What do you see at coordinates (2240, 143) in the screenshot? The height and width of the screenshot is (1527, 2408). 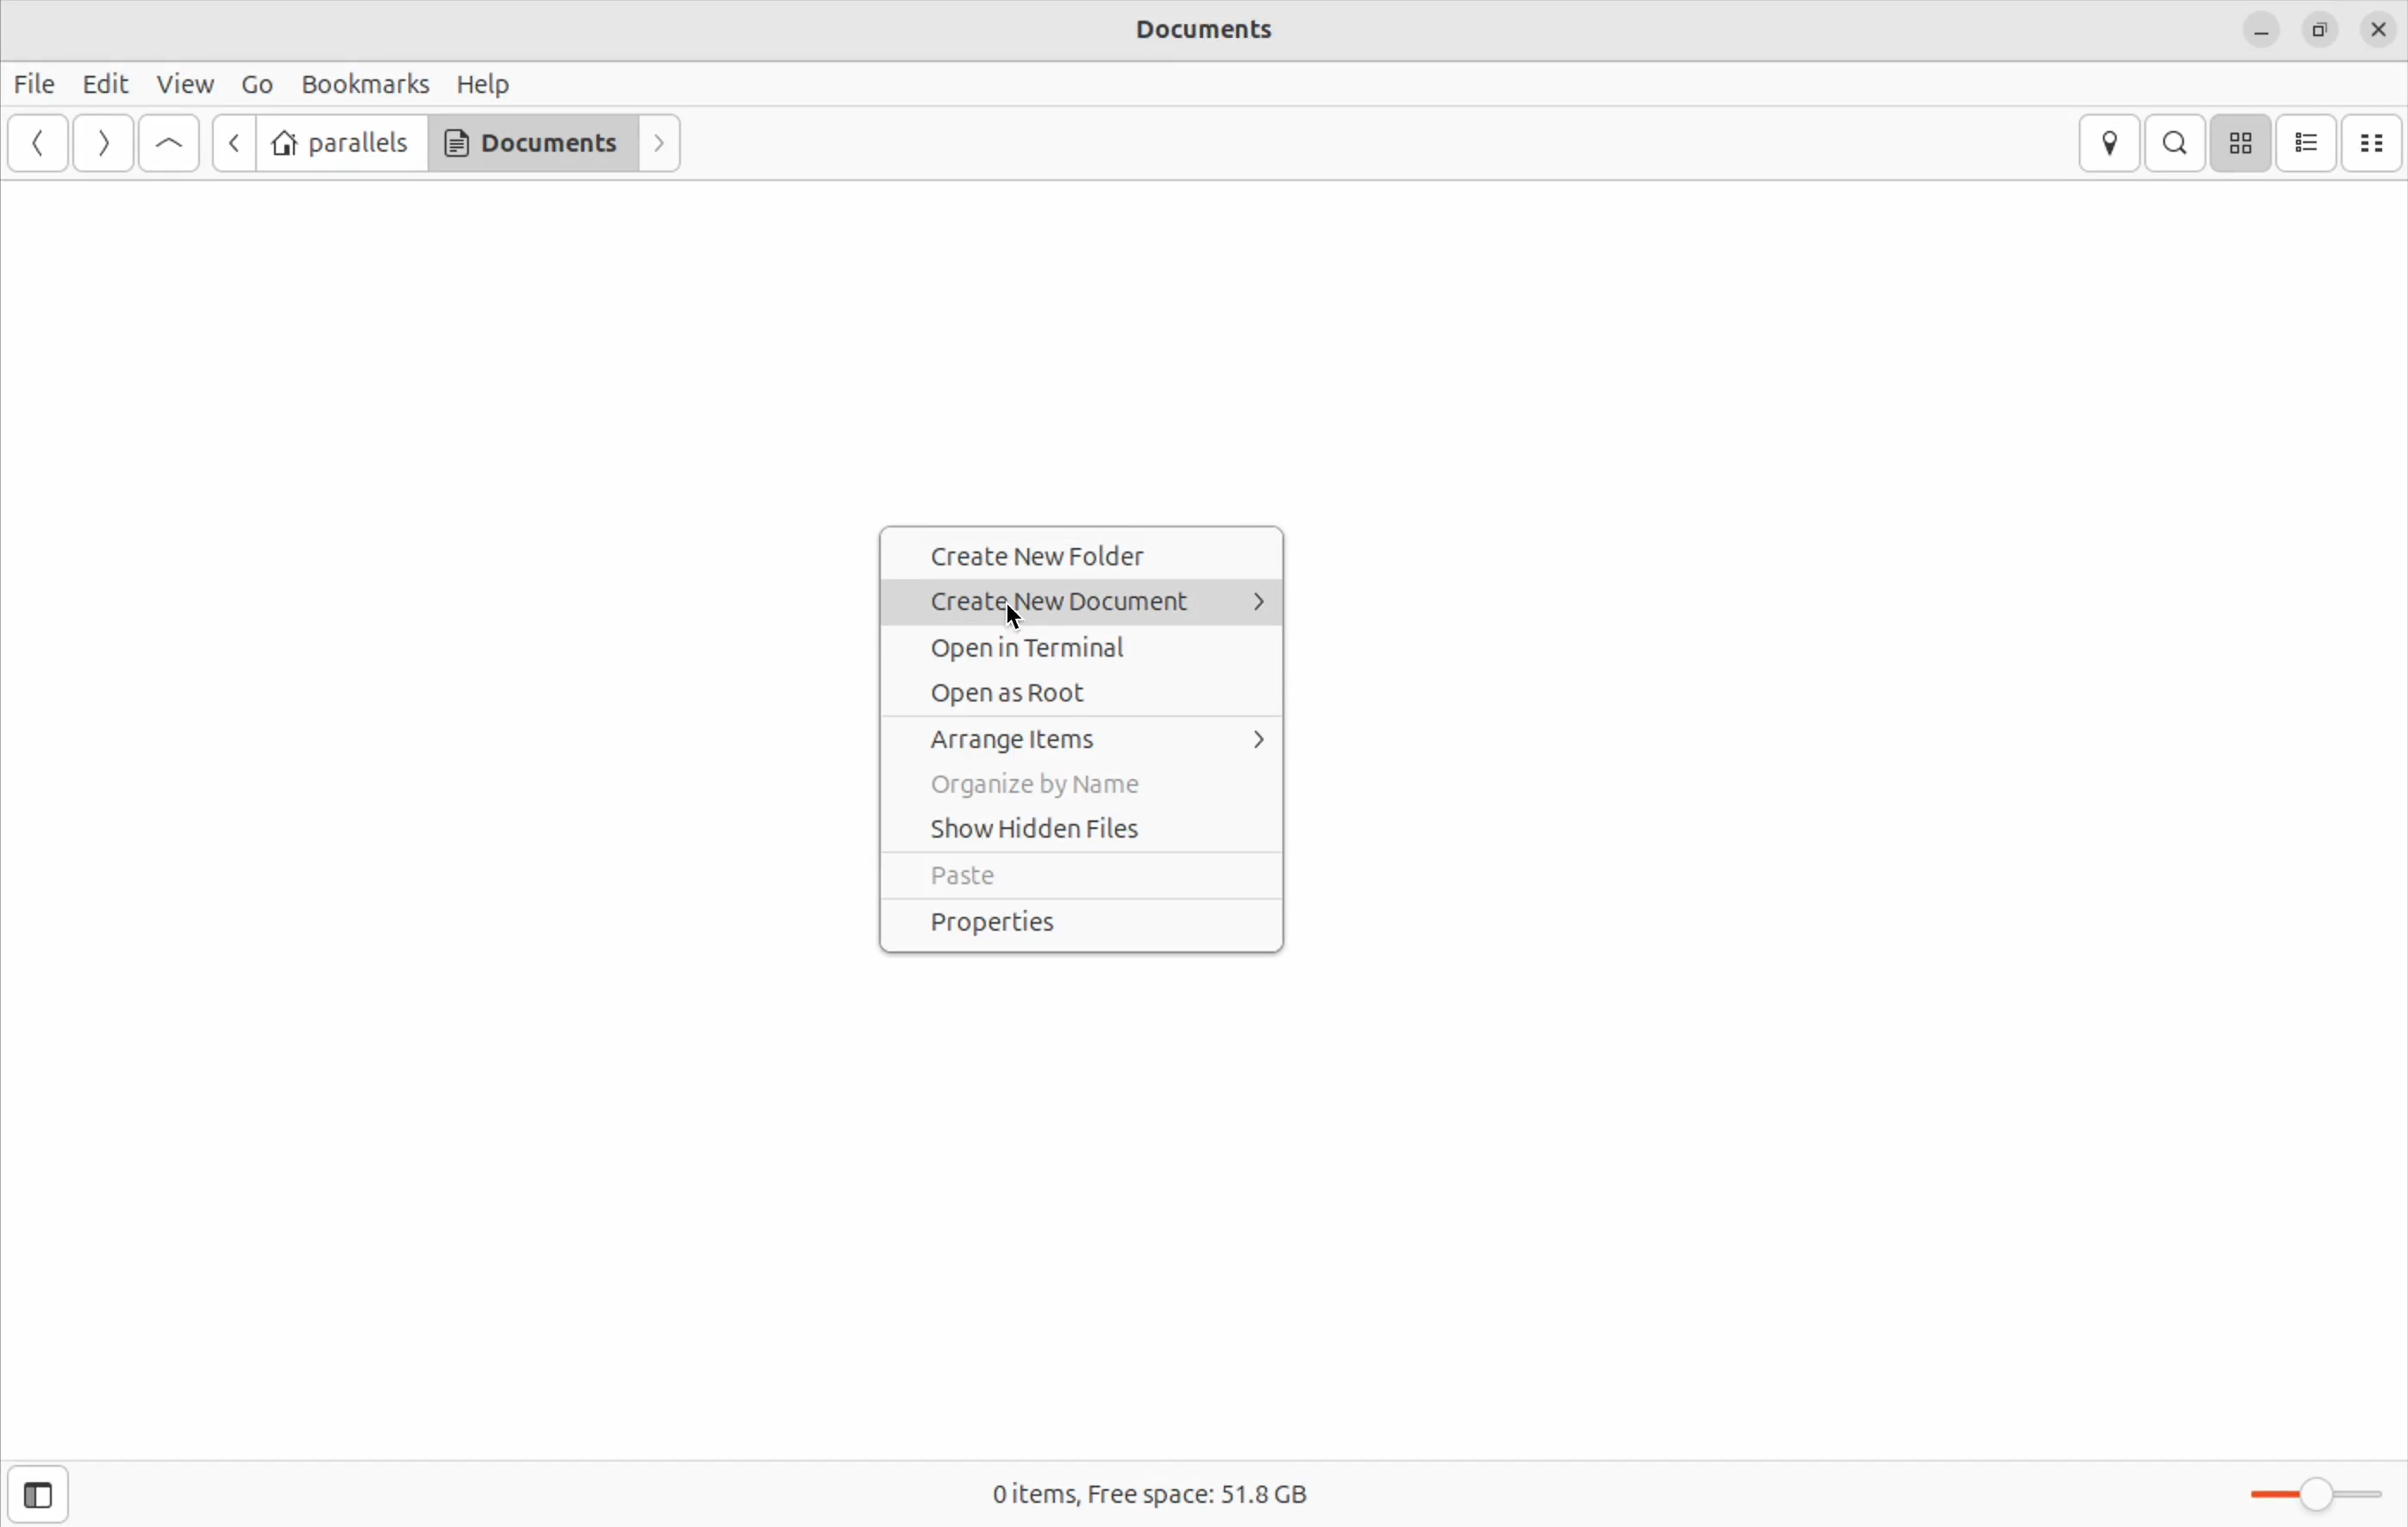 I see `icon view` at bounding box center [2240, 143].